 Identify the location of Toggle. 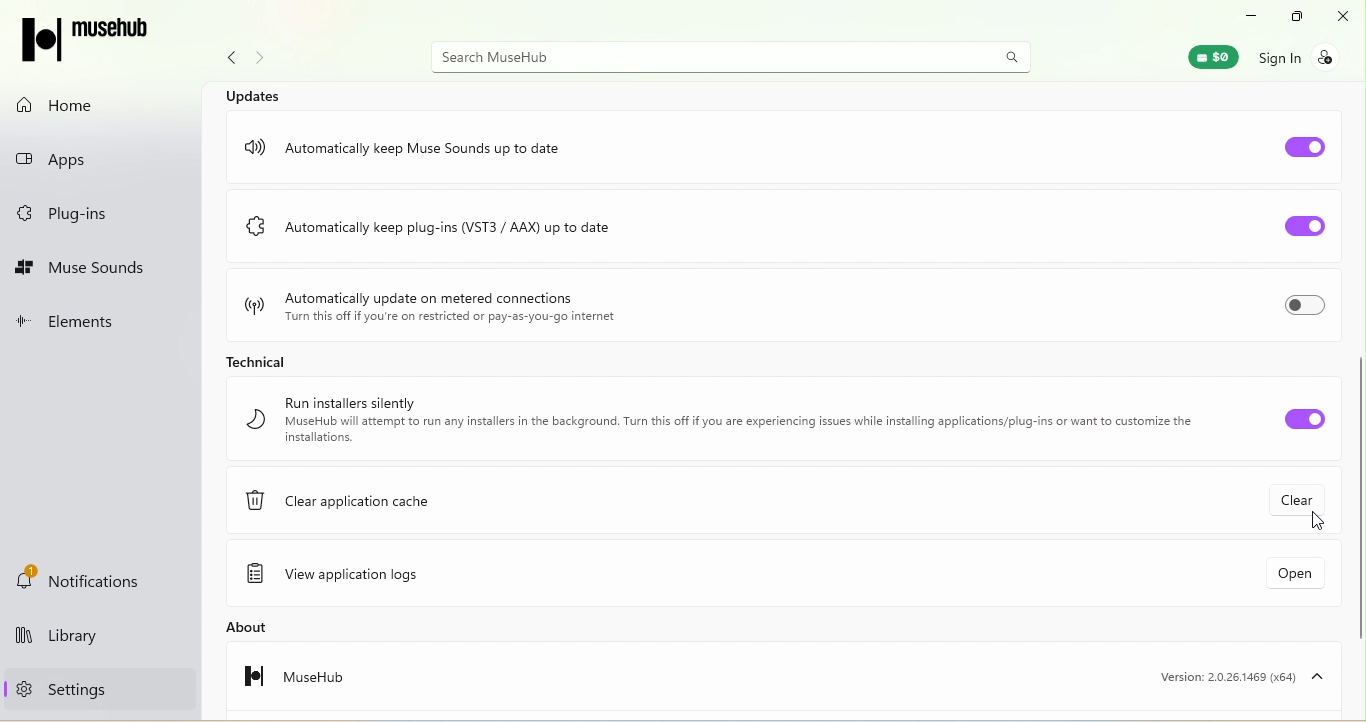
(1303, 309).